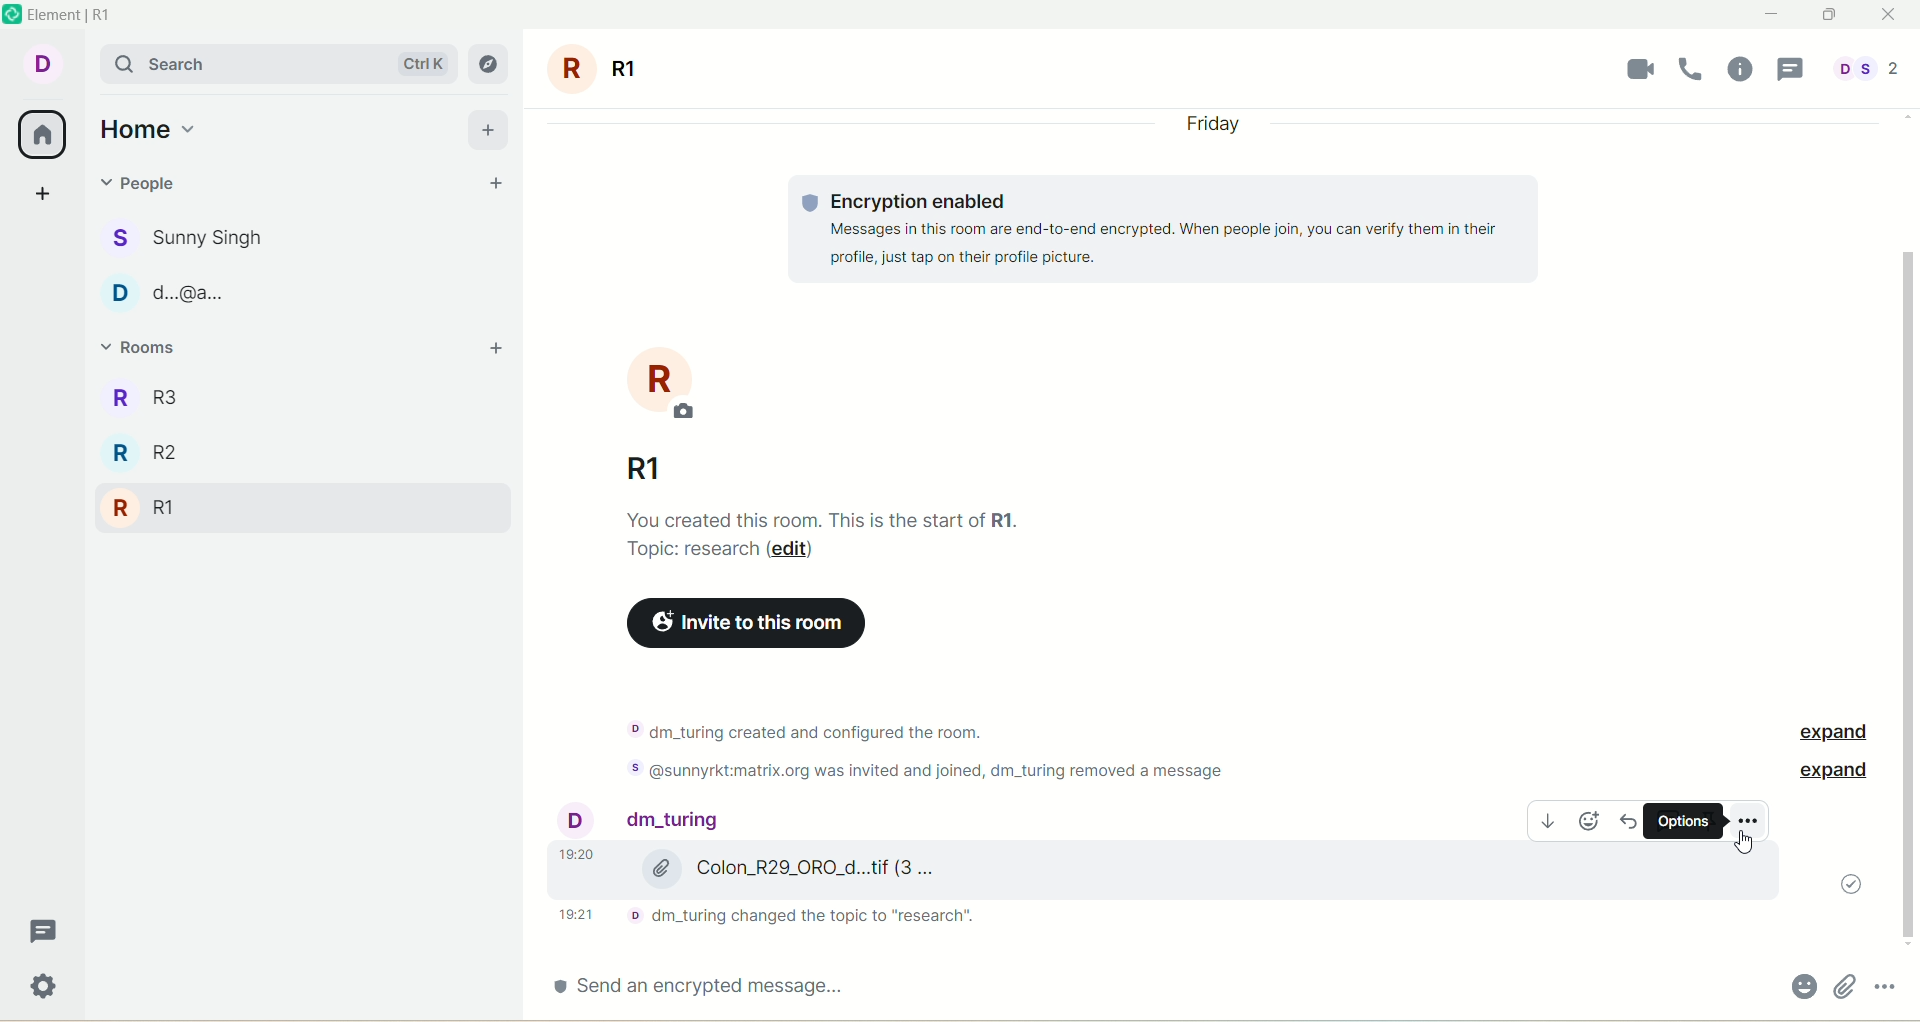 Image resolution: width=1920 pixels, height=1022 pixels. What do you see at coordinates (490, 66) in the screenshot?
I see `explore rooms` at bounding box center [490, 66].